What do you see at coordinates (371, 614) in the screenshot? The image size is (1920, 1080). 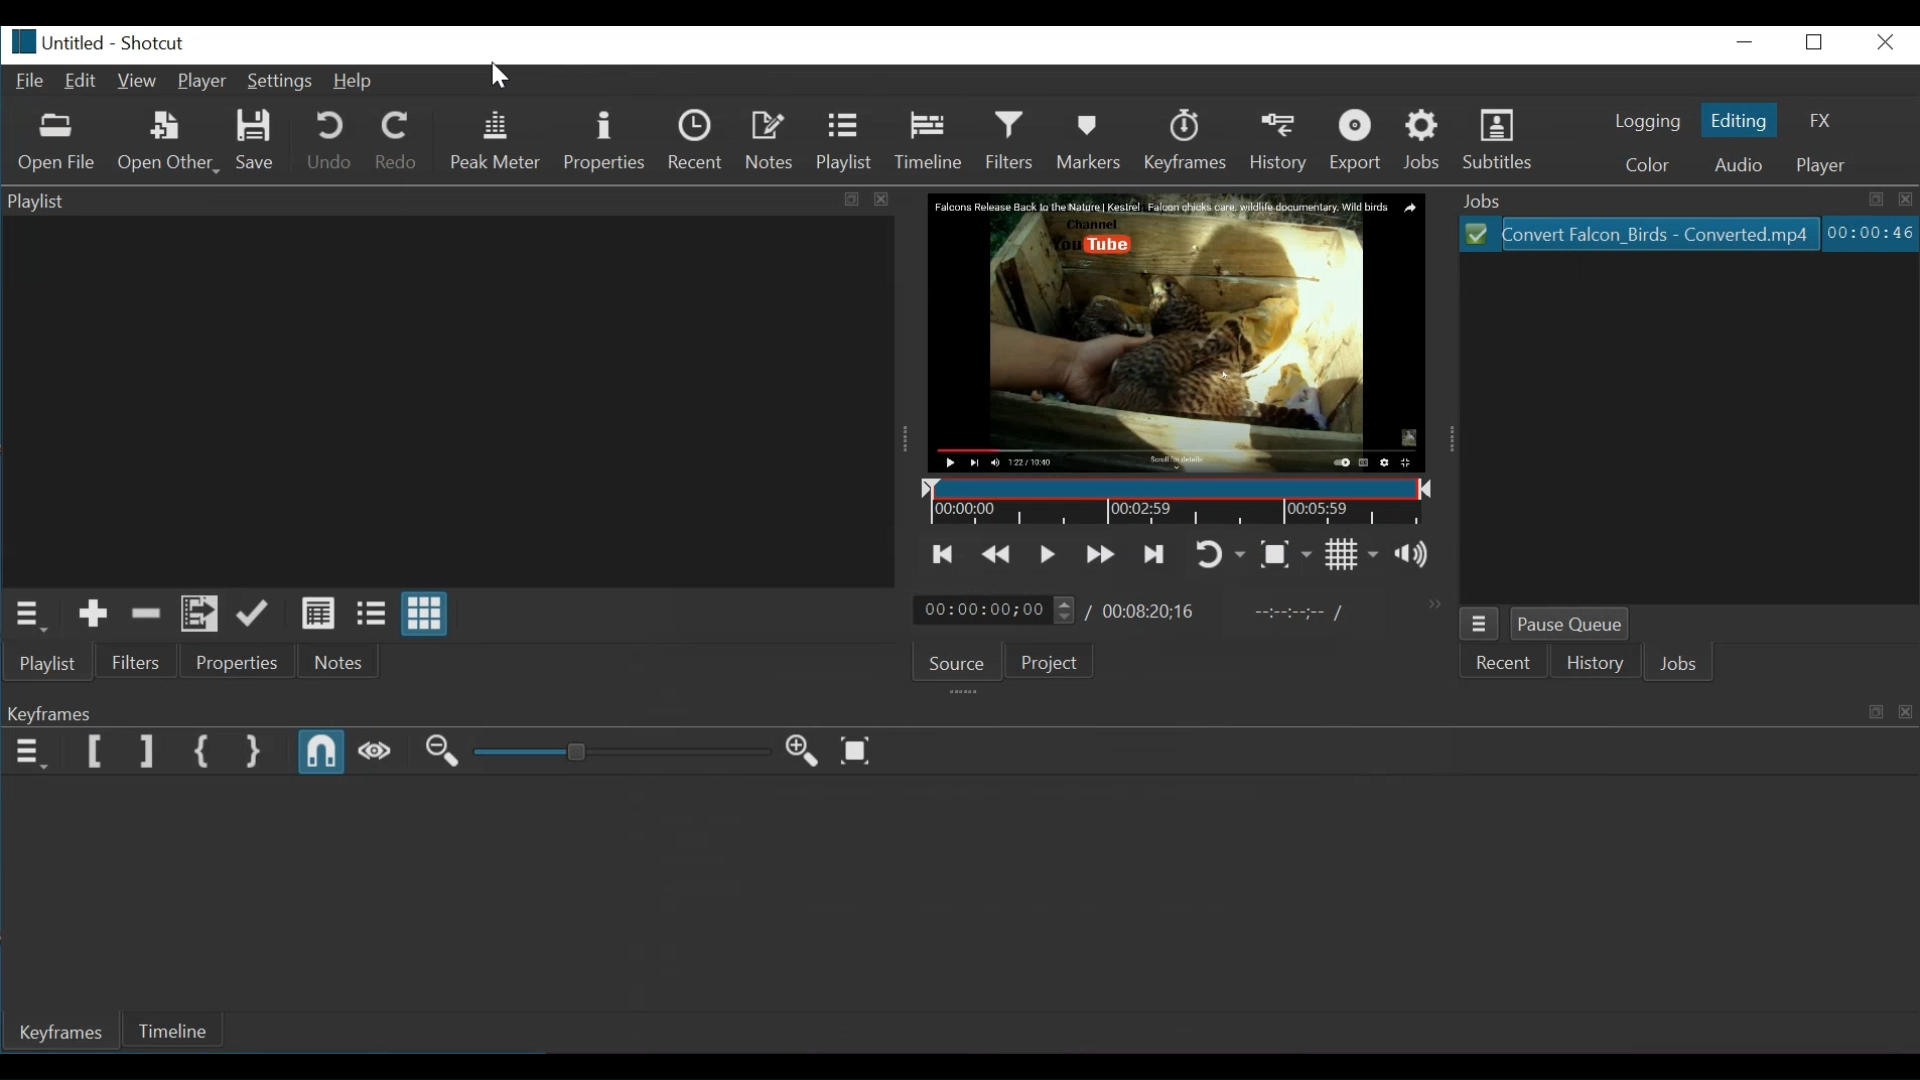 I see `View as files` at bounding box center [371, 614].